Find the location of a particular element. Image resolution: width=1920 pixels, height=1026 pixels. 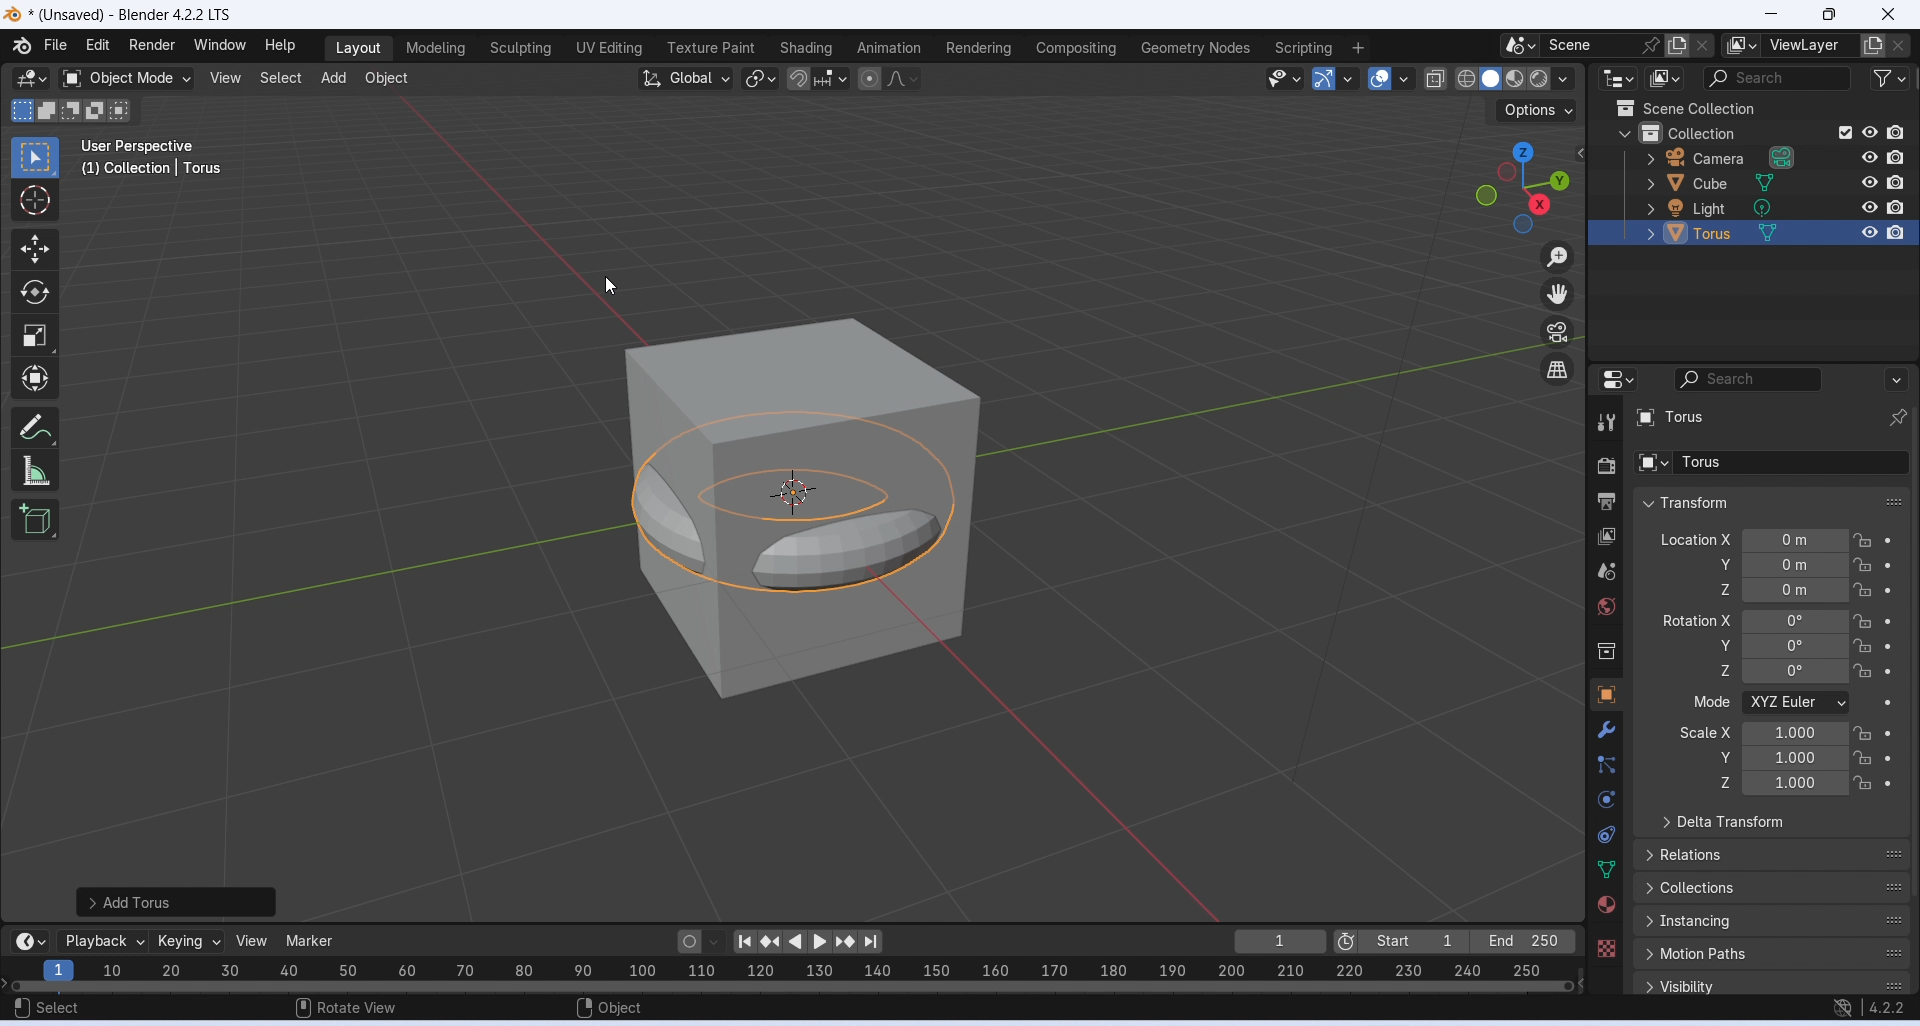

Switch the current view is located at coordinates (1560, 370).